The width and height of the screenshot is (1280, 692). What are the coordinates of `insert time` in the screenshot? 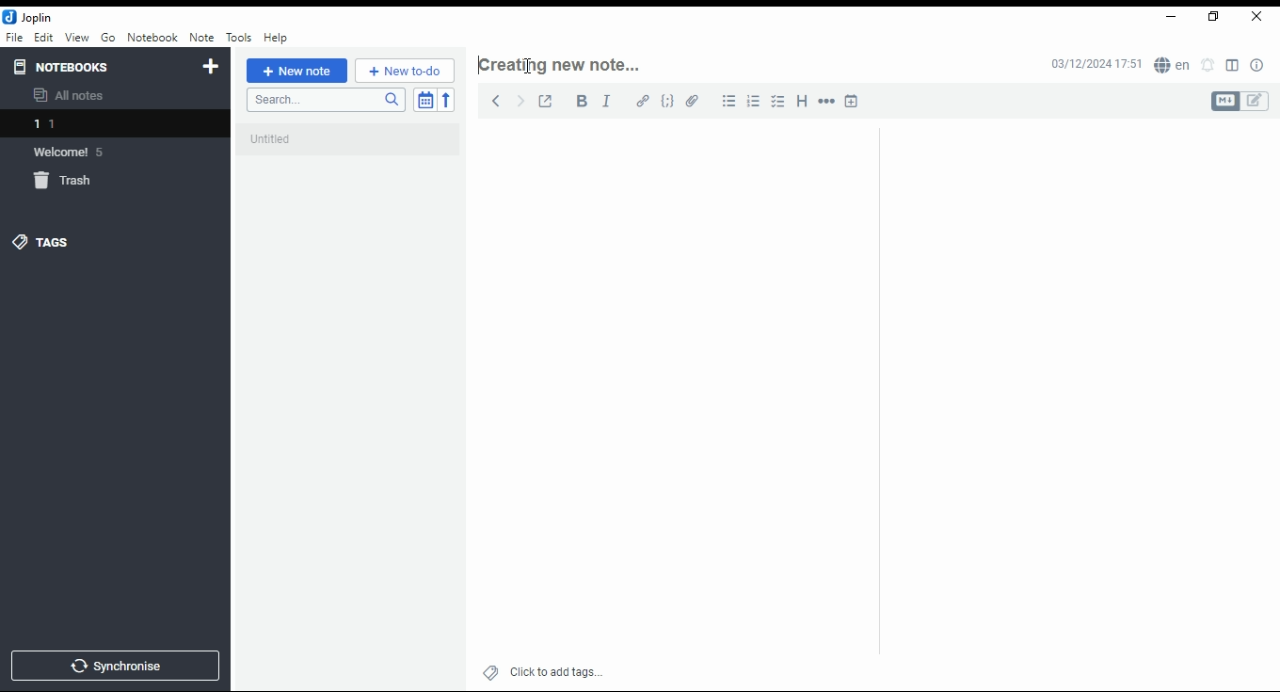 It's located at (851, 100).